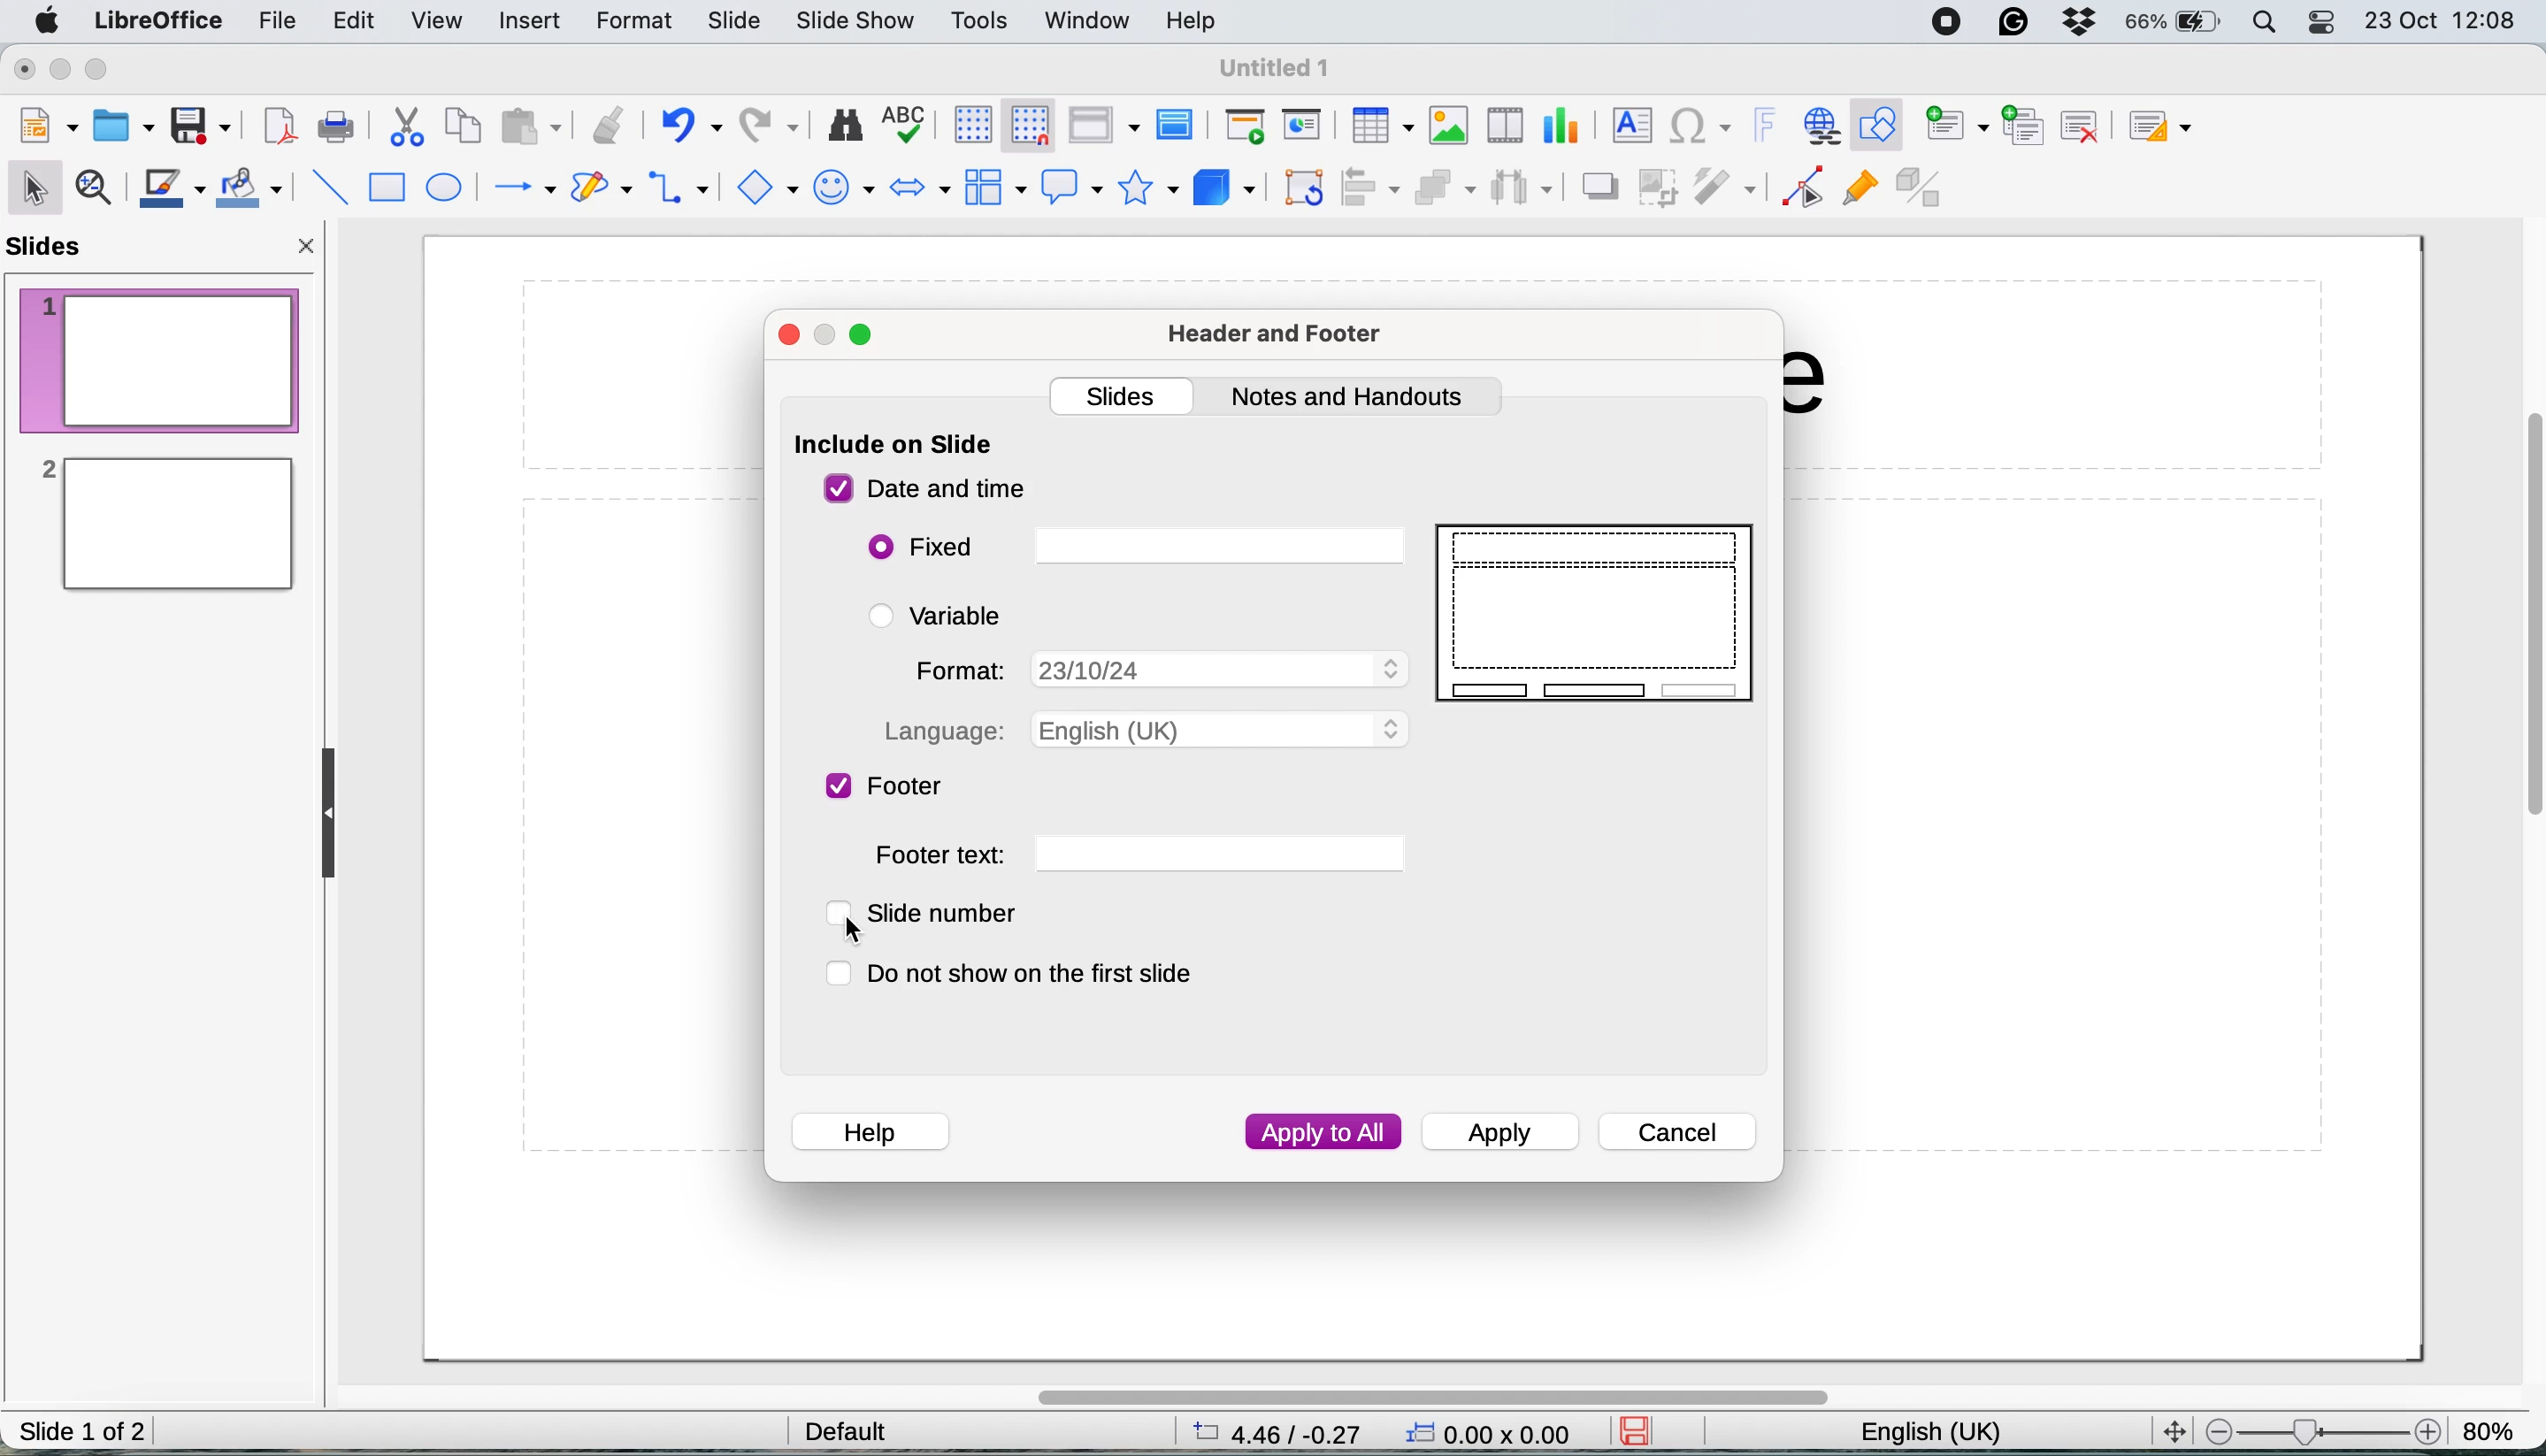 The width and height of the screenshot is (2546, 1456). What do you see at coordinates (24, 69) in the screenshot?
I see `close` at bounding box center [24, 69].